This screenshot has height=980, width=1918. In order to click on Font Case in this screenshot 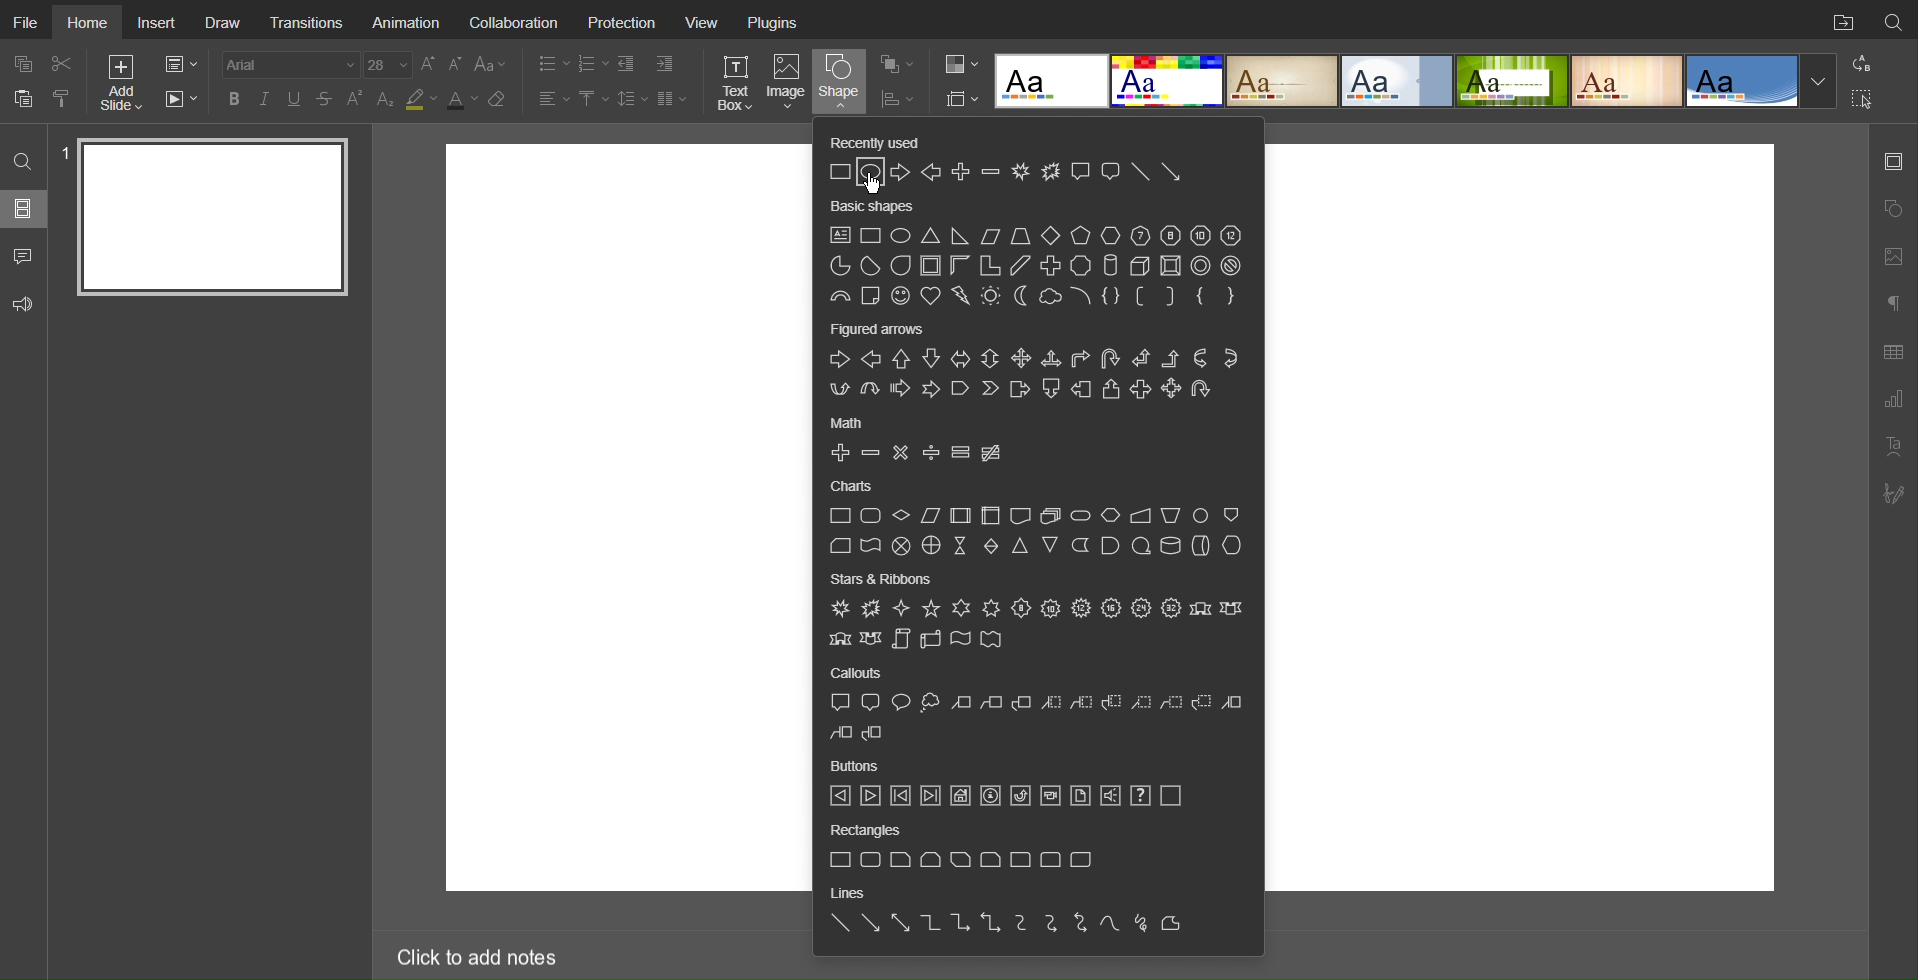, I will do `click(492, 64)`.